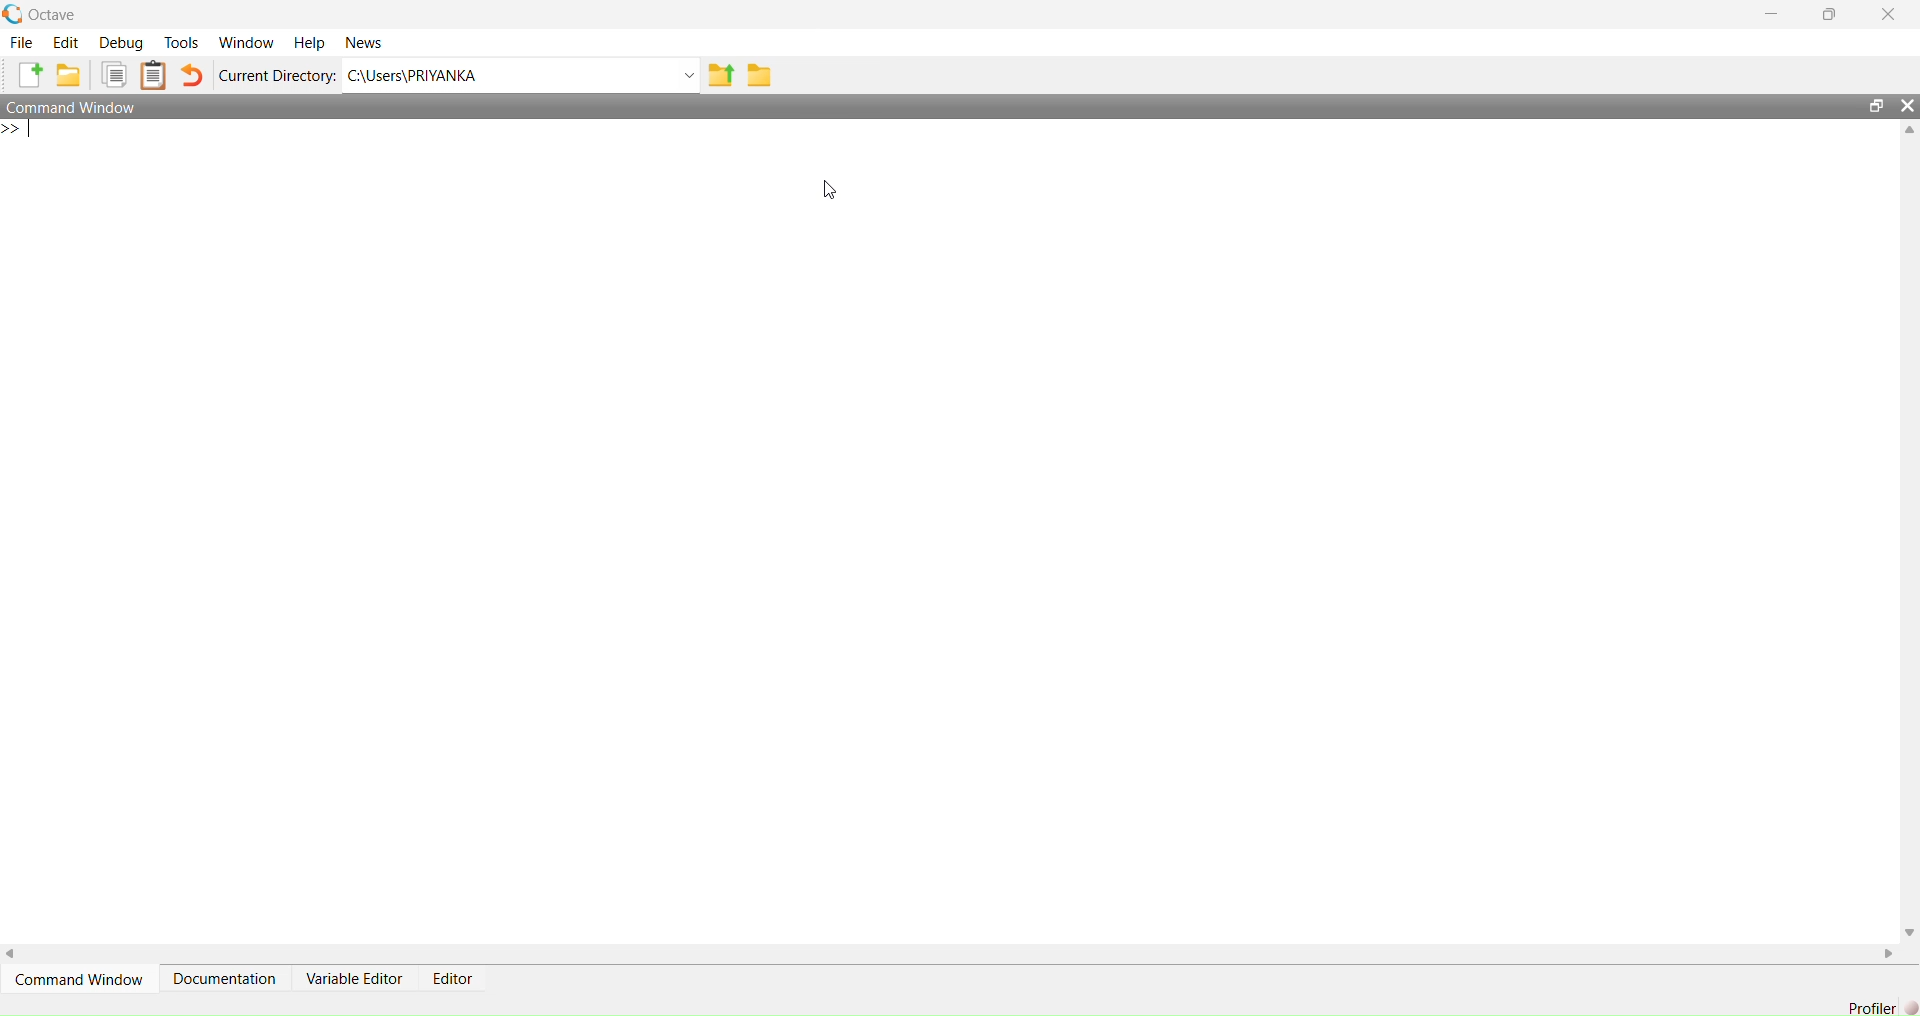  I want to click on Debug, so click(121, 42).